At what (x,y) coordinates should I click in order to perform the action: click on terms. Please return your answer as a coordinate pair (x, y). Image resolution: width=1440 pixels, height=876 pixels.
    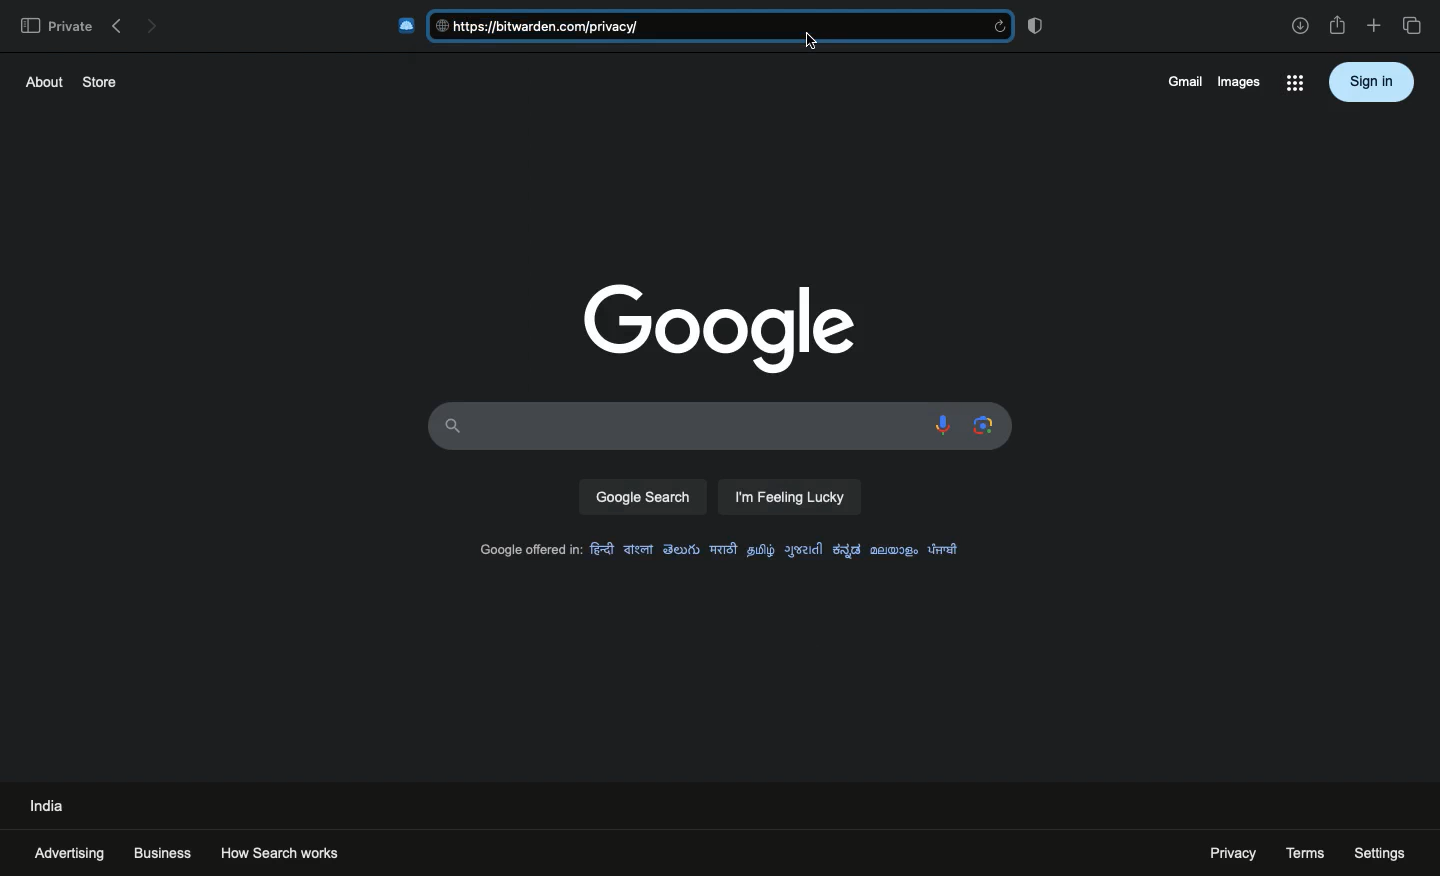
    Looking at the image, I should click on (1306, 851).